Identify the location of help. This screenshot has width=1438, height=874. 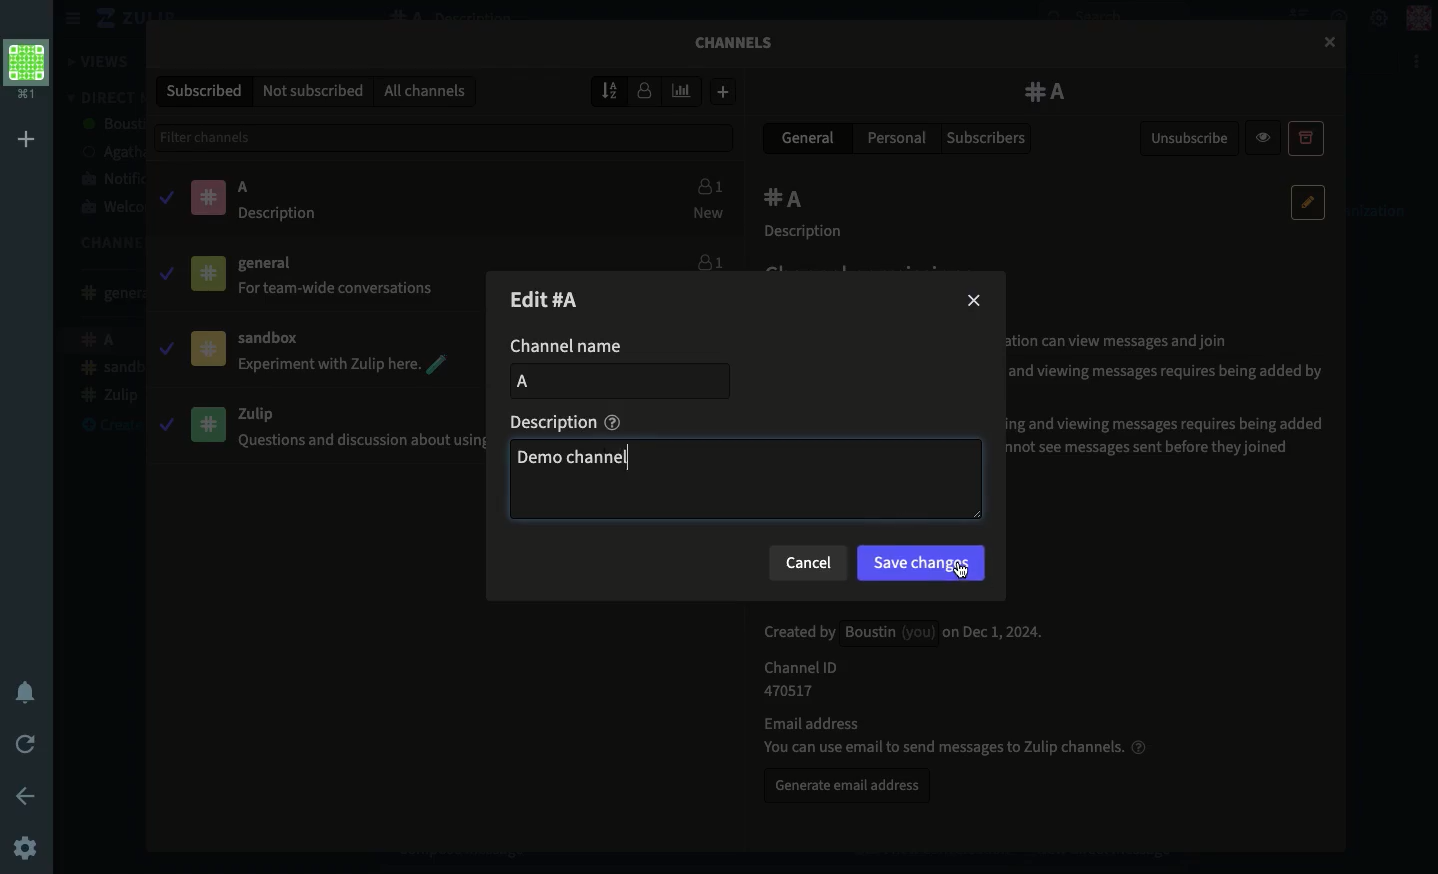
(1139, 746).